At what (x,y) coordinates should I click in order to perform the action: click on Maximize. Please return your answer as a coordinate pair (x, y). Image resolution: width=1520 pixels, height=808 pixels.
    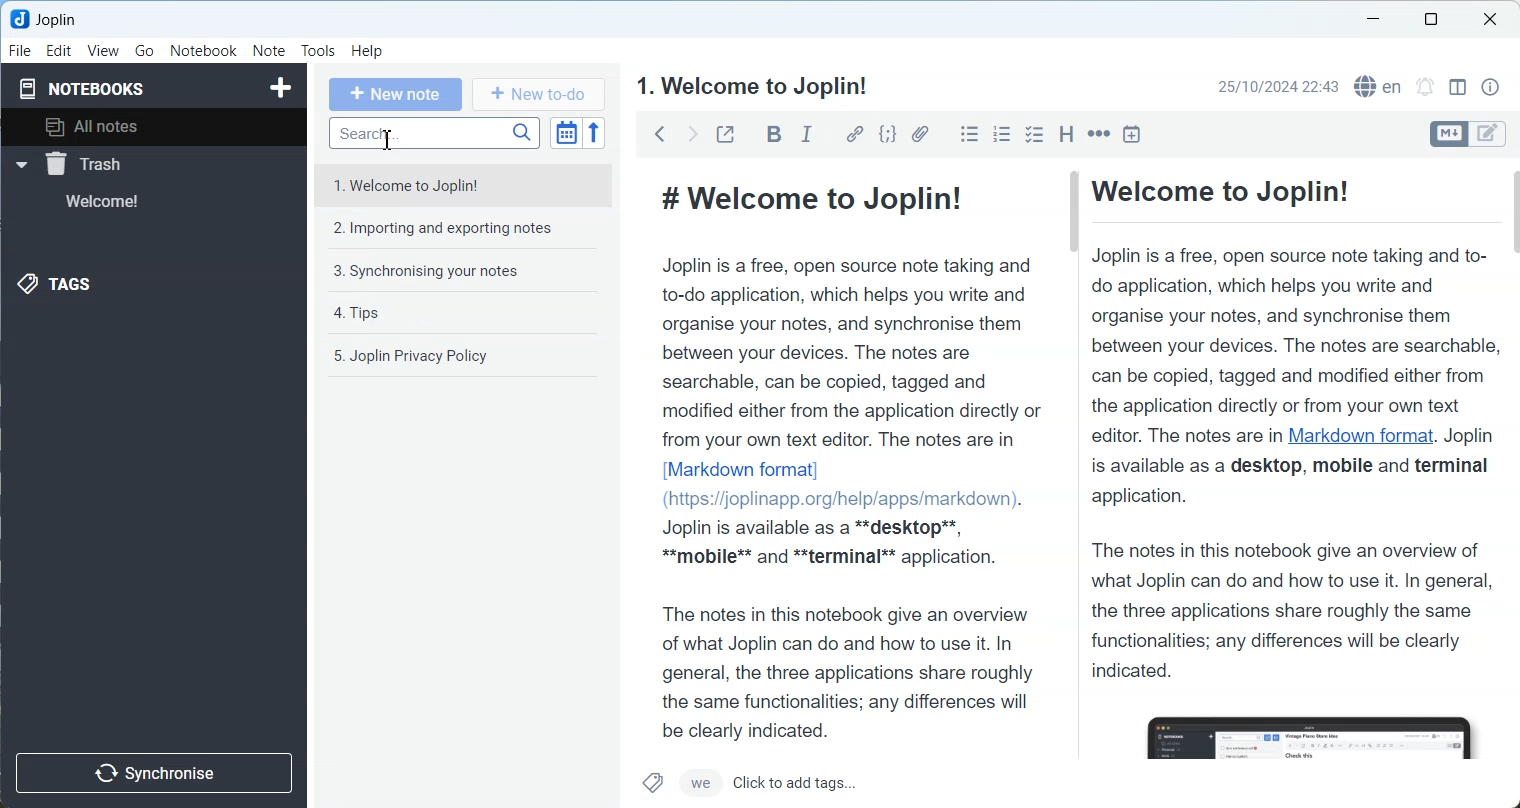
    Looking at the image, I should click on (1430, 21).